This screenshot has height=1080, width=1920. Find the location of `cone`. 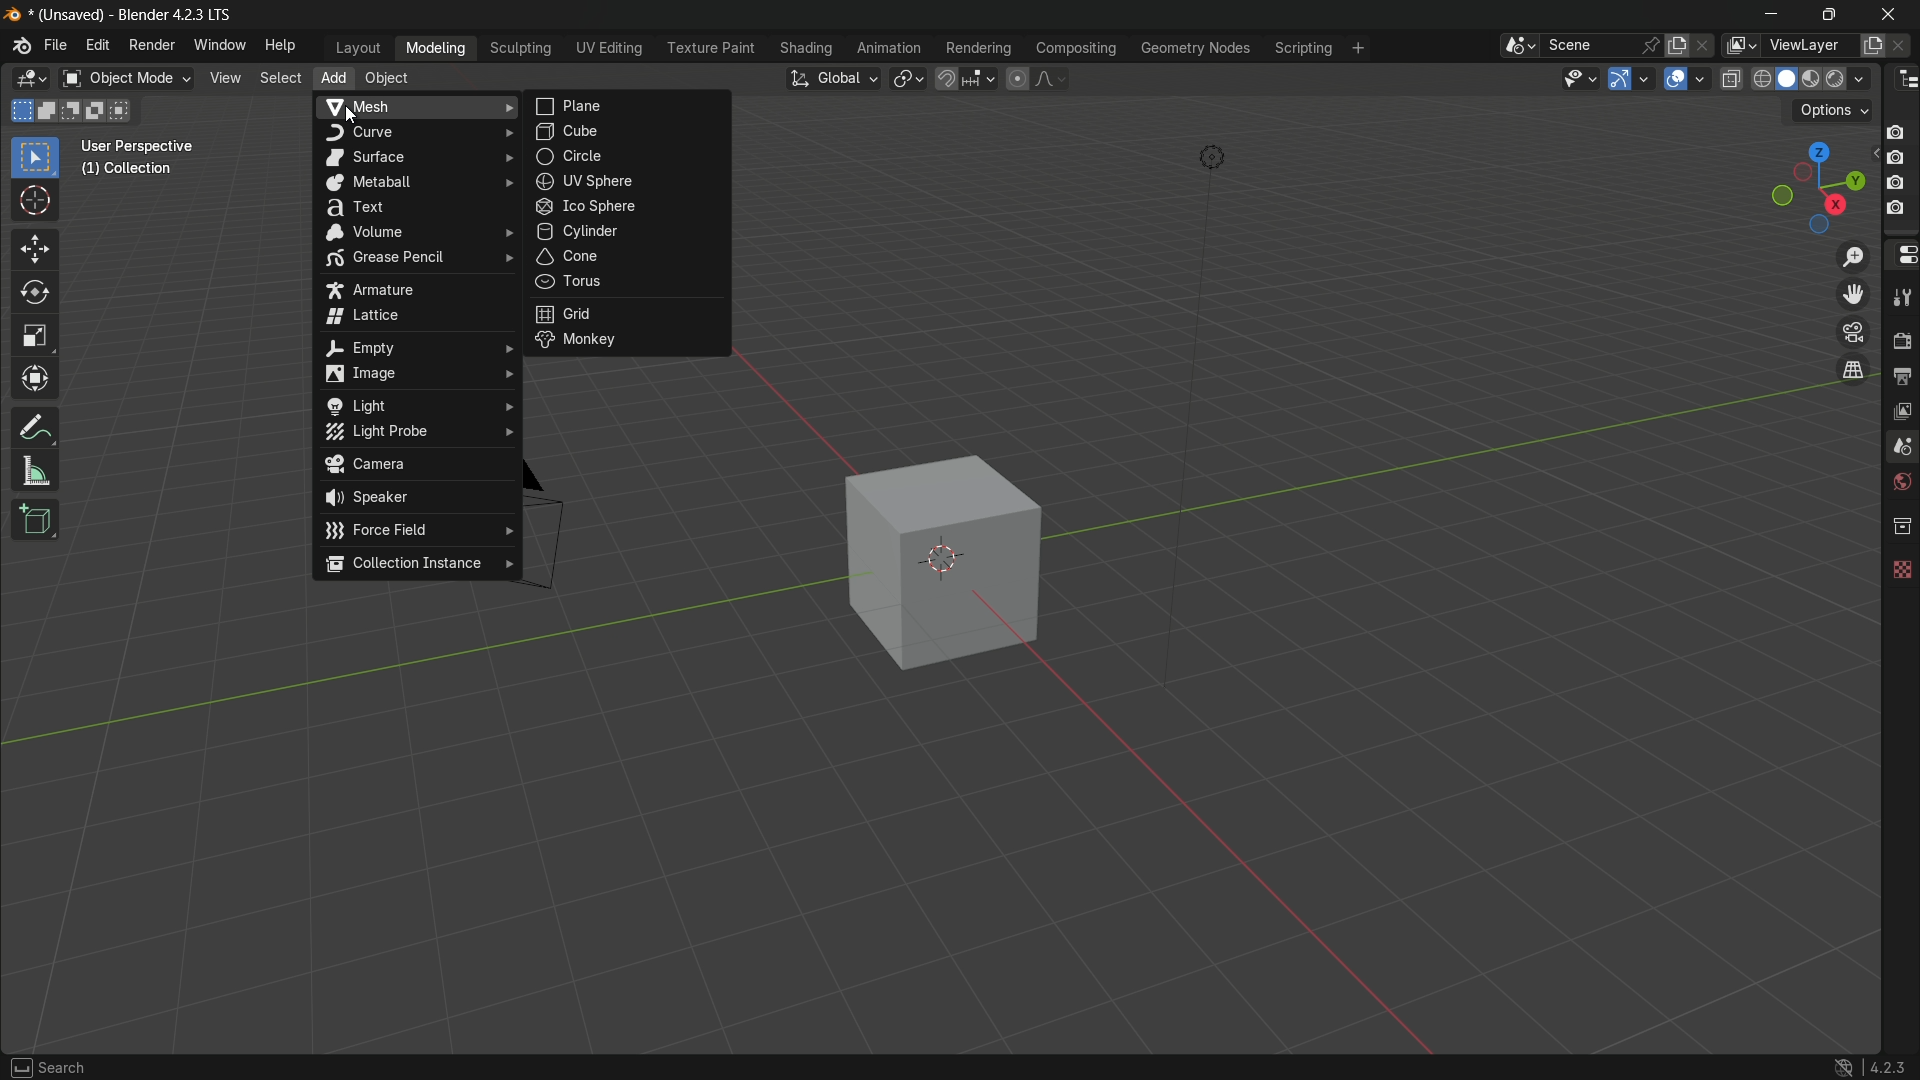

cone is located at coordinates (632, 259).